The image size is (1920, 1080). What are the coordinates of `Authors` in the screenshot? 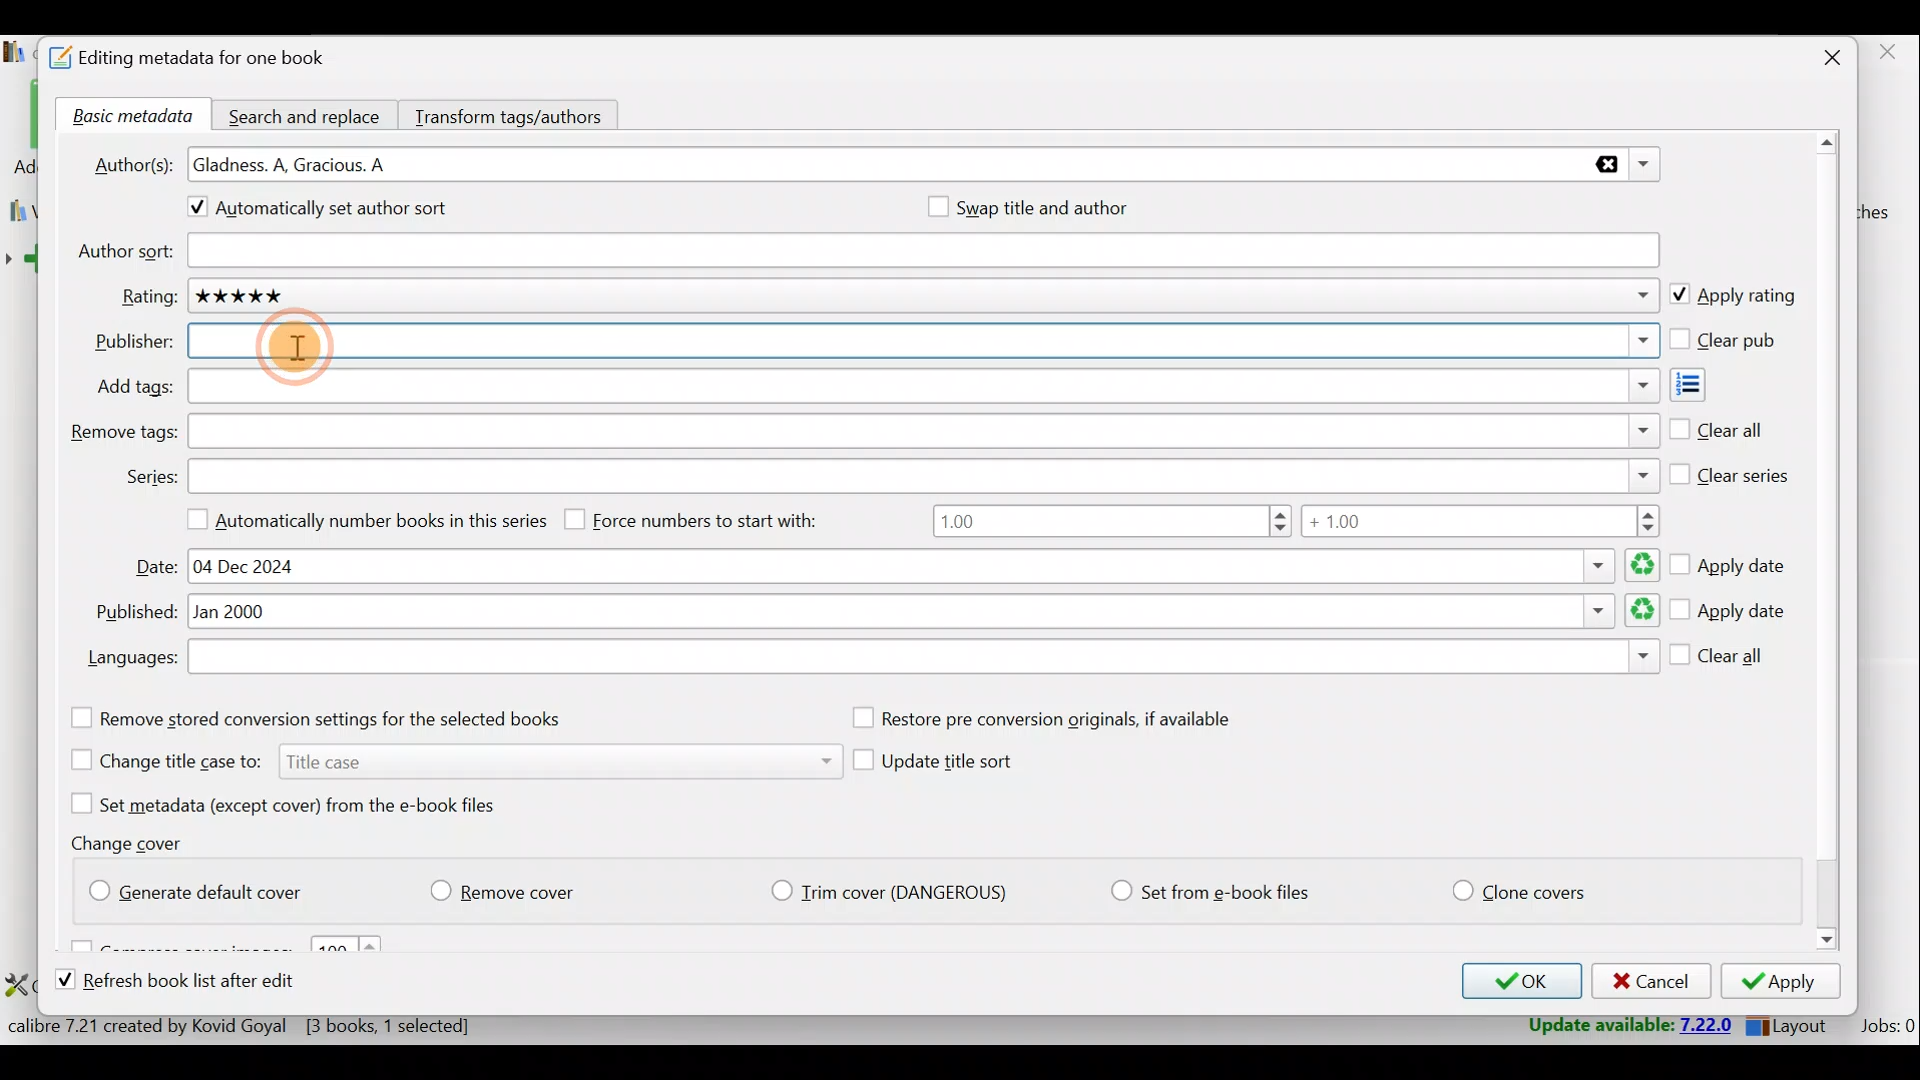 It's located at (926, 166).